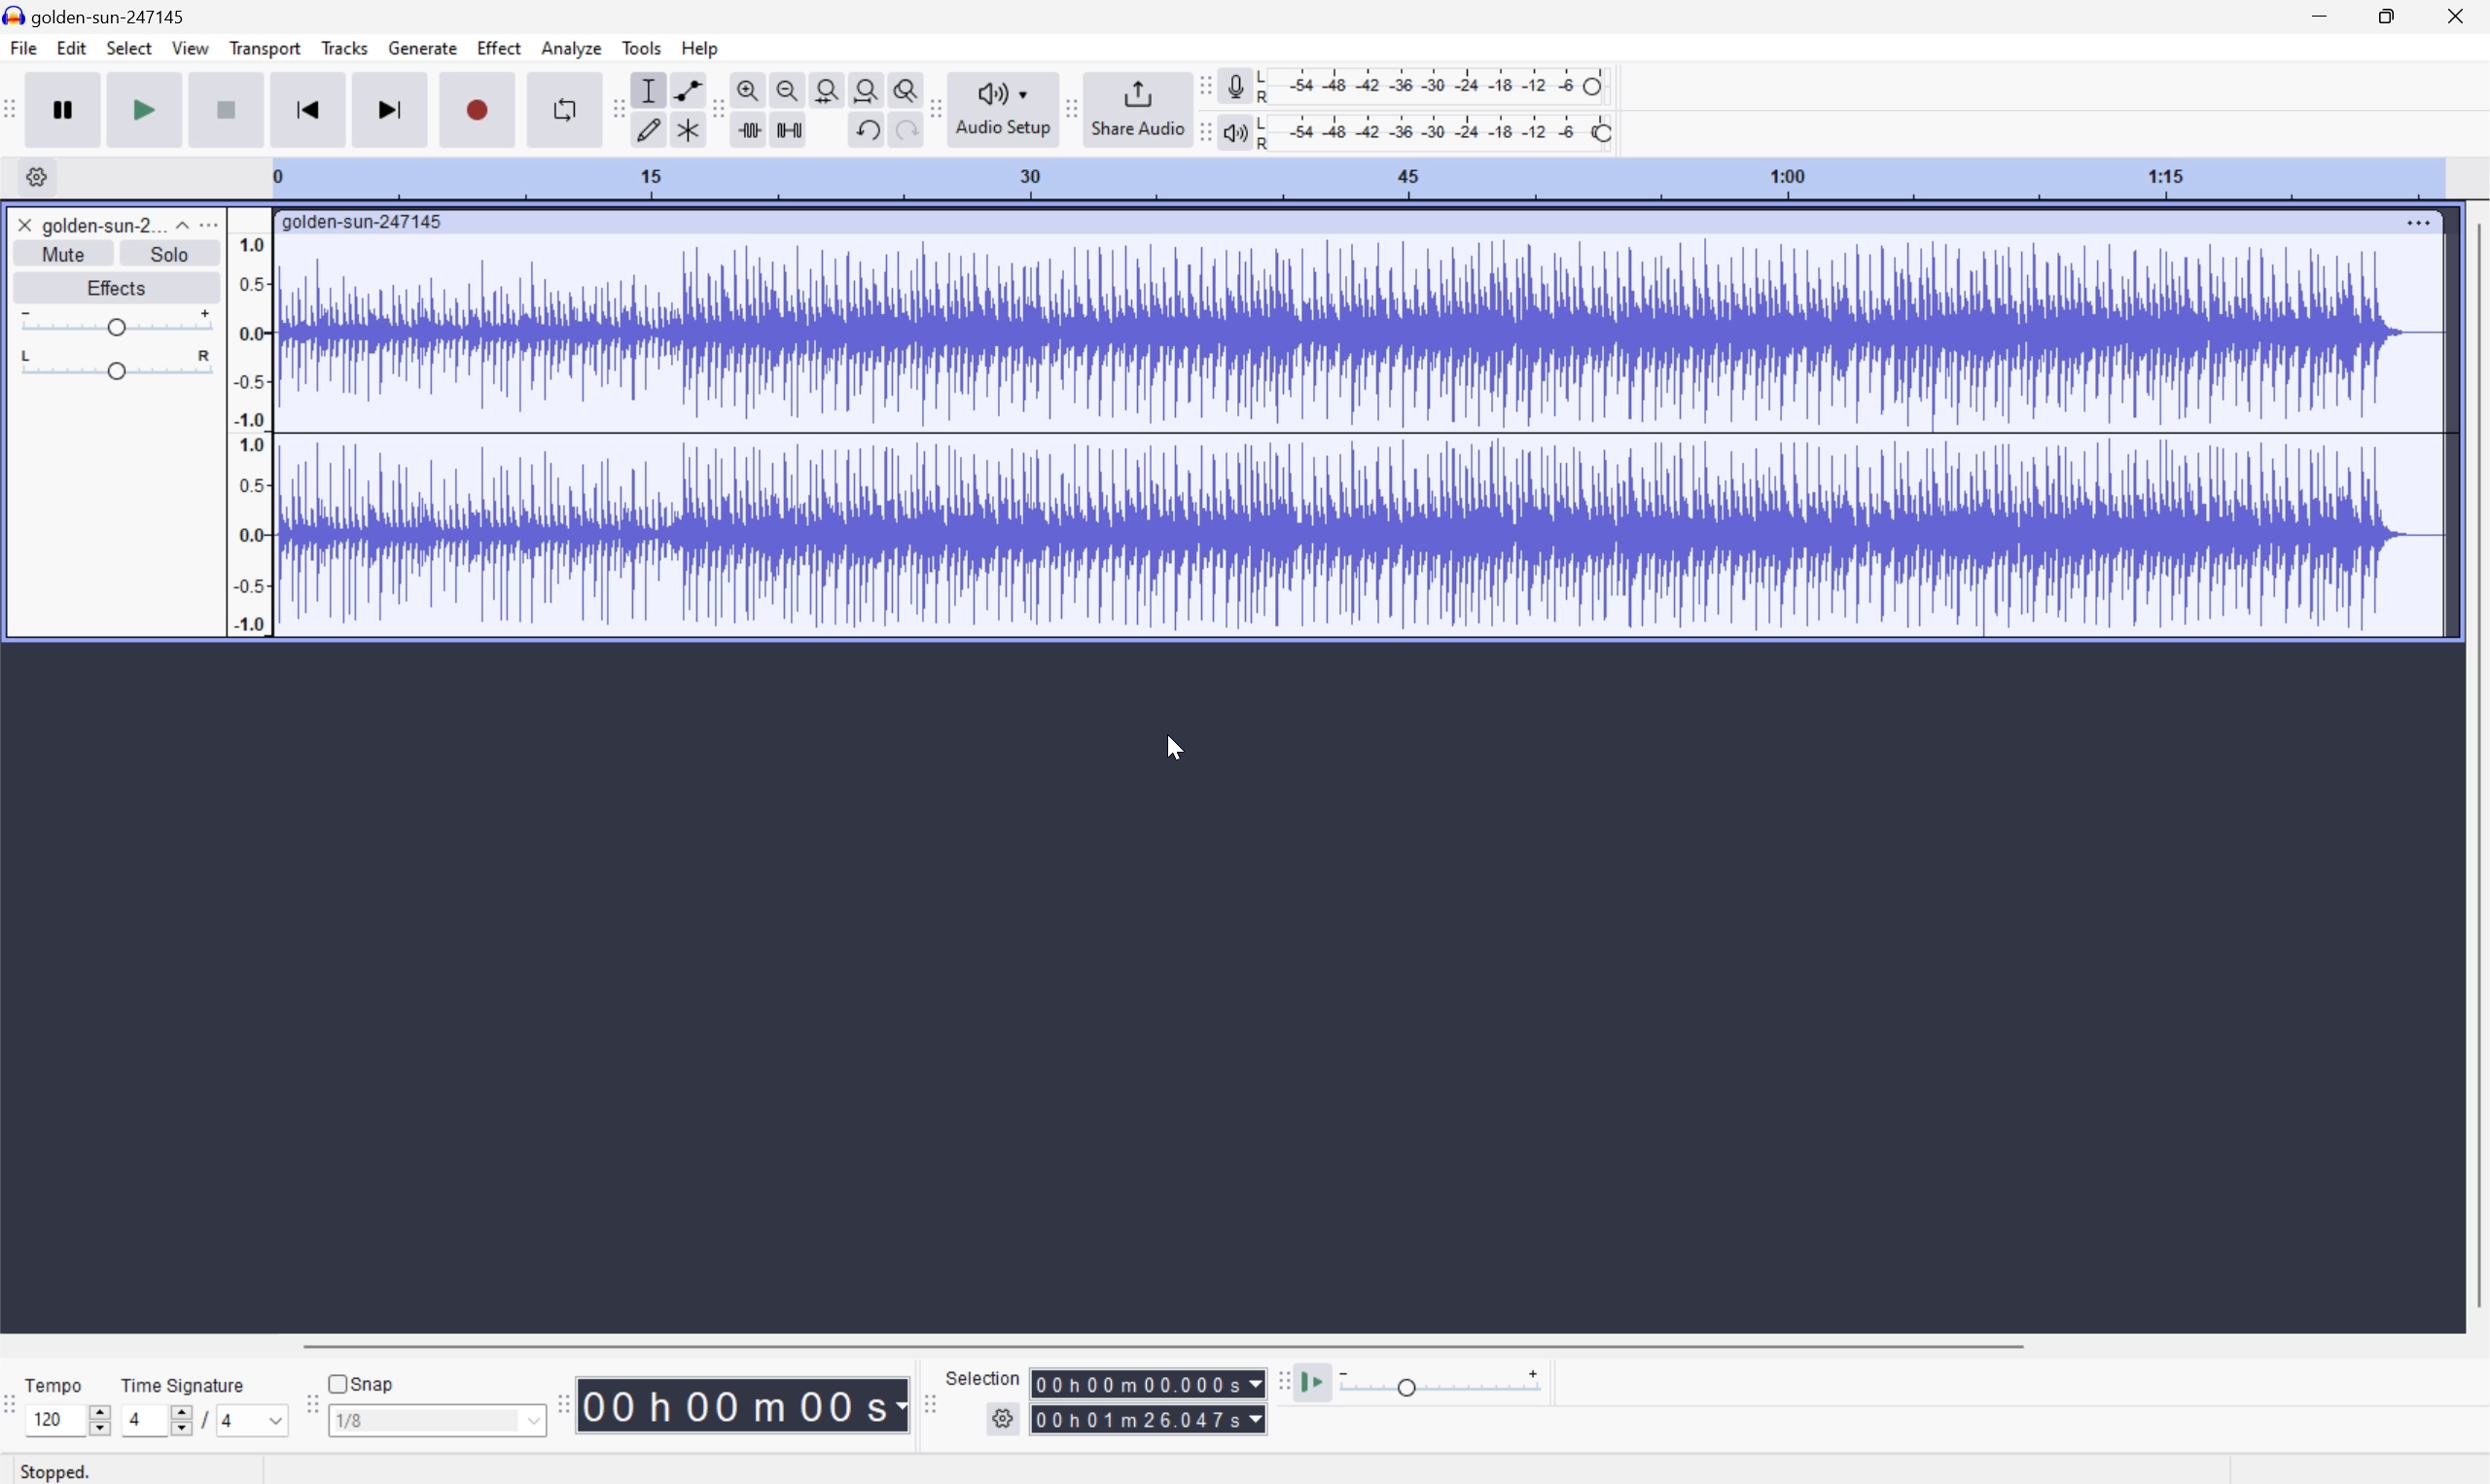 The height and width of the screenshot is (1484, 2490). I want to click on Select, so click(129, 46).